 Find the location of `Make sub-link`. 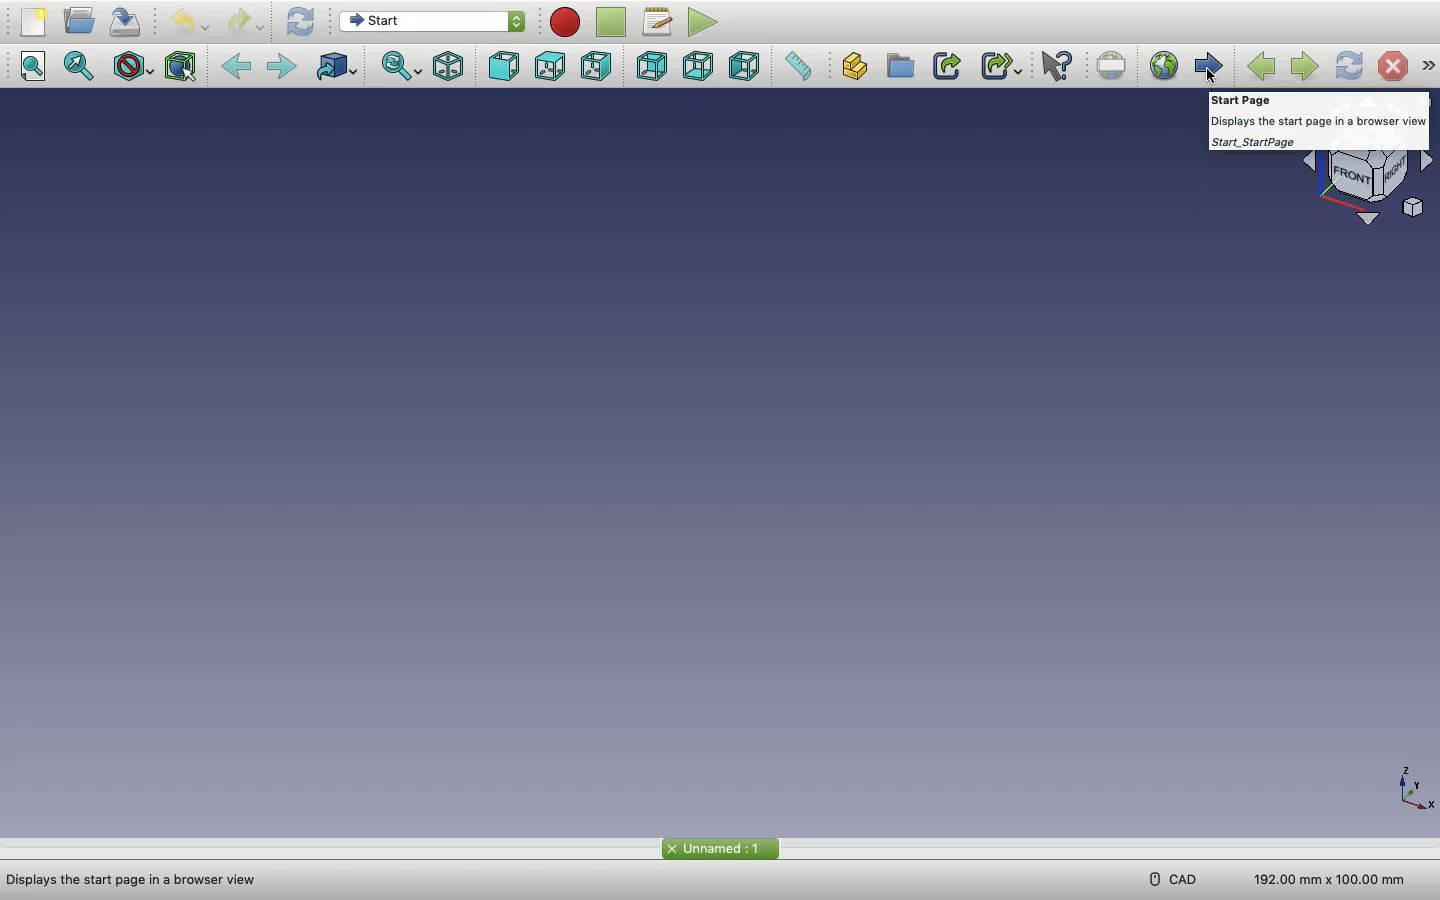

Make sub-link is located at coordinates (1003, 66).